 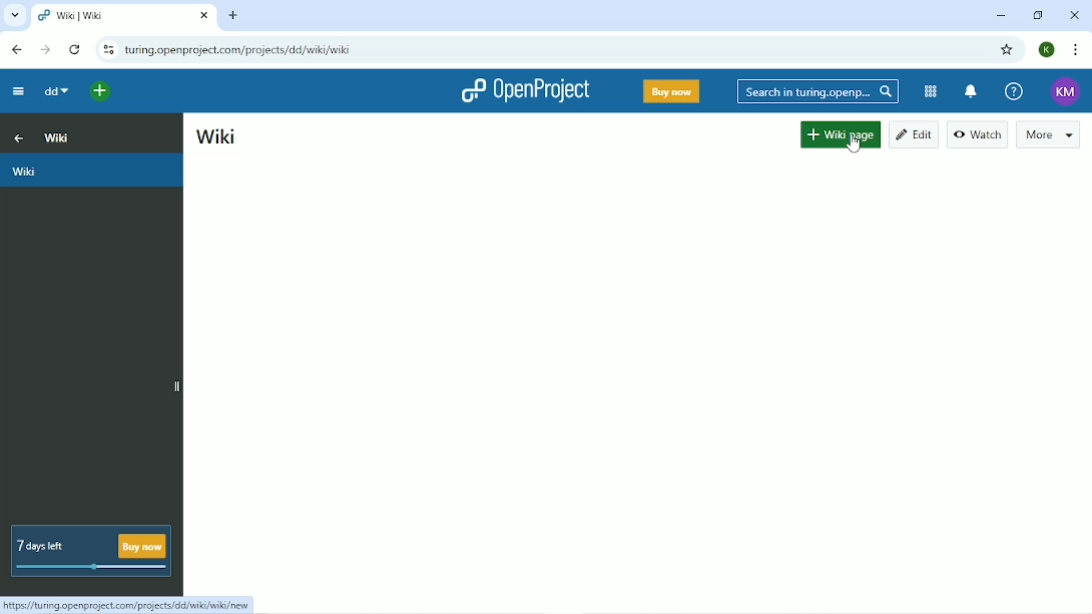 I want to click on More, so click(x=1050, y=135).